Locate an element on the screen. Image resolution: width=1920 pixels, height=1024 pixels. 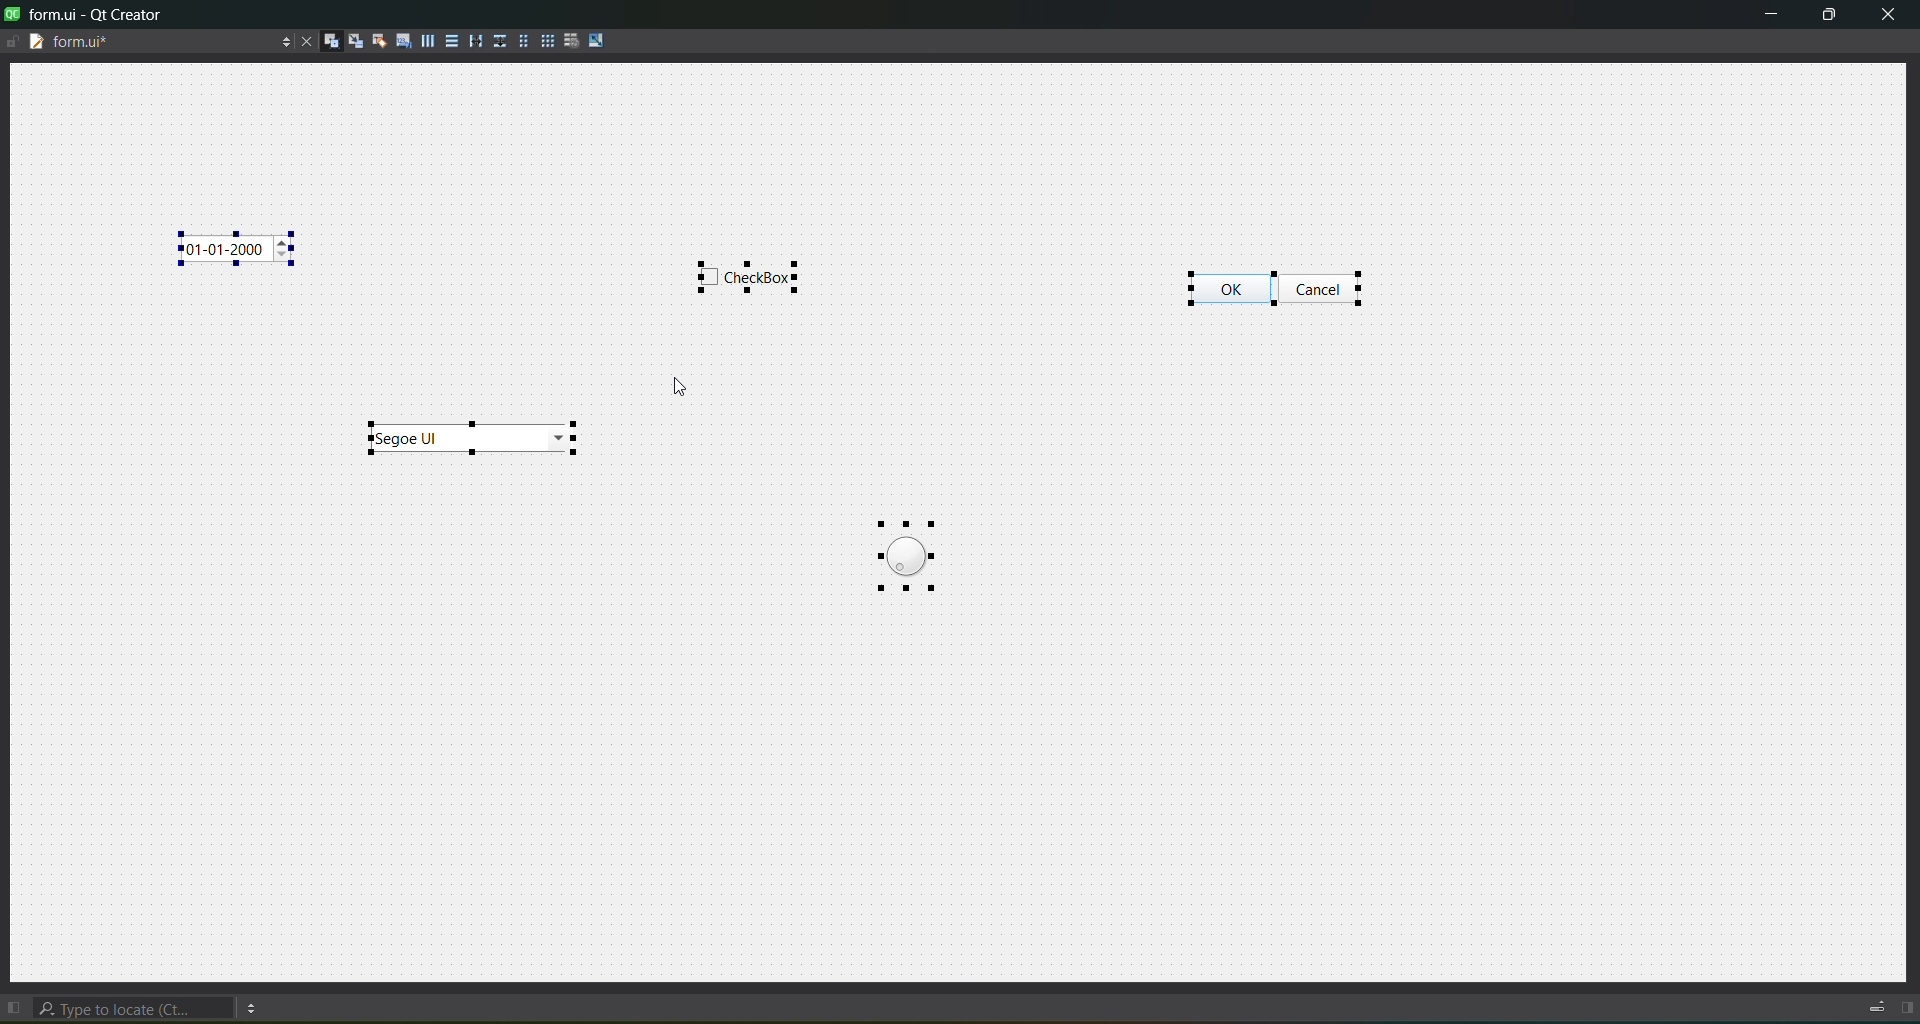
Close is located at coordinates (303, 40).